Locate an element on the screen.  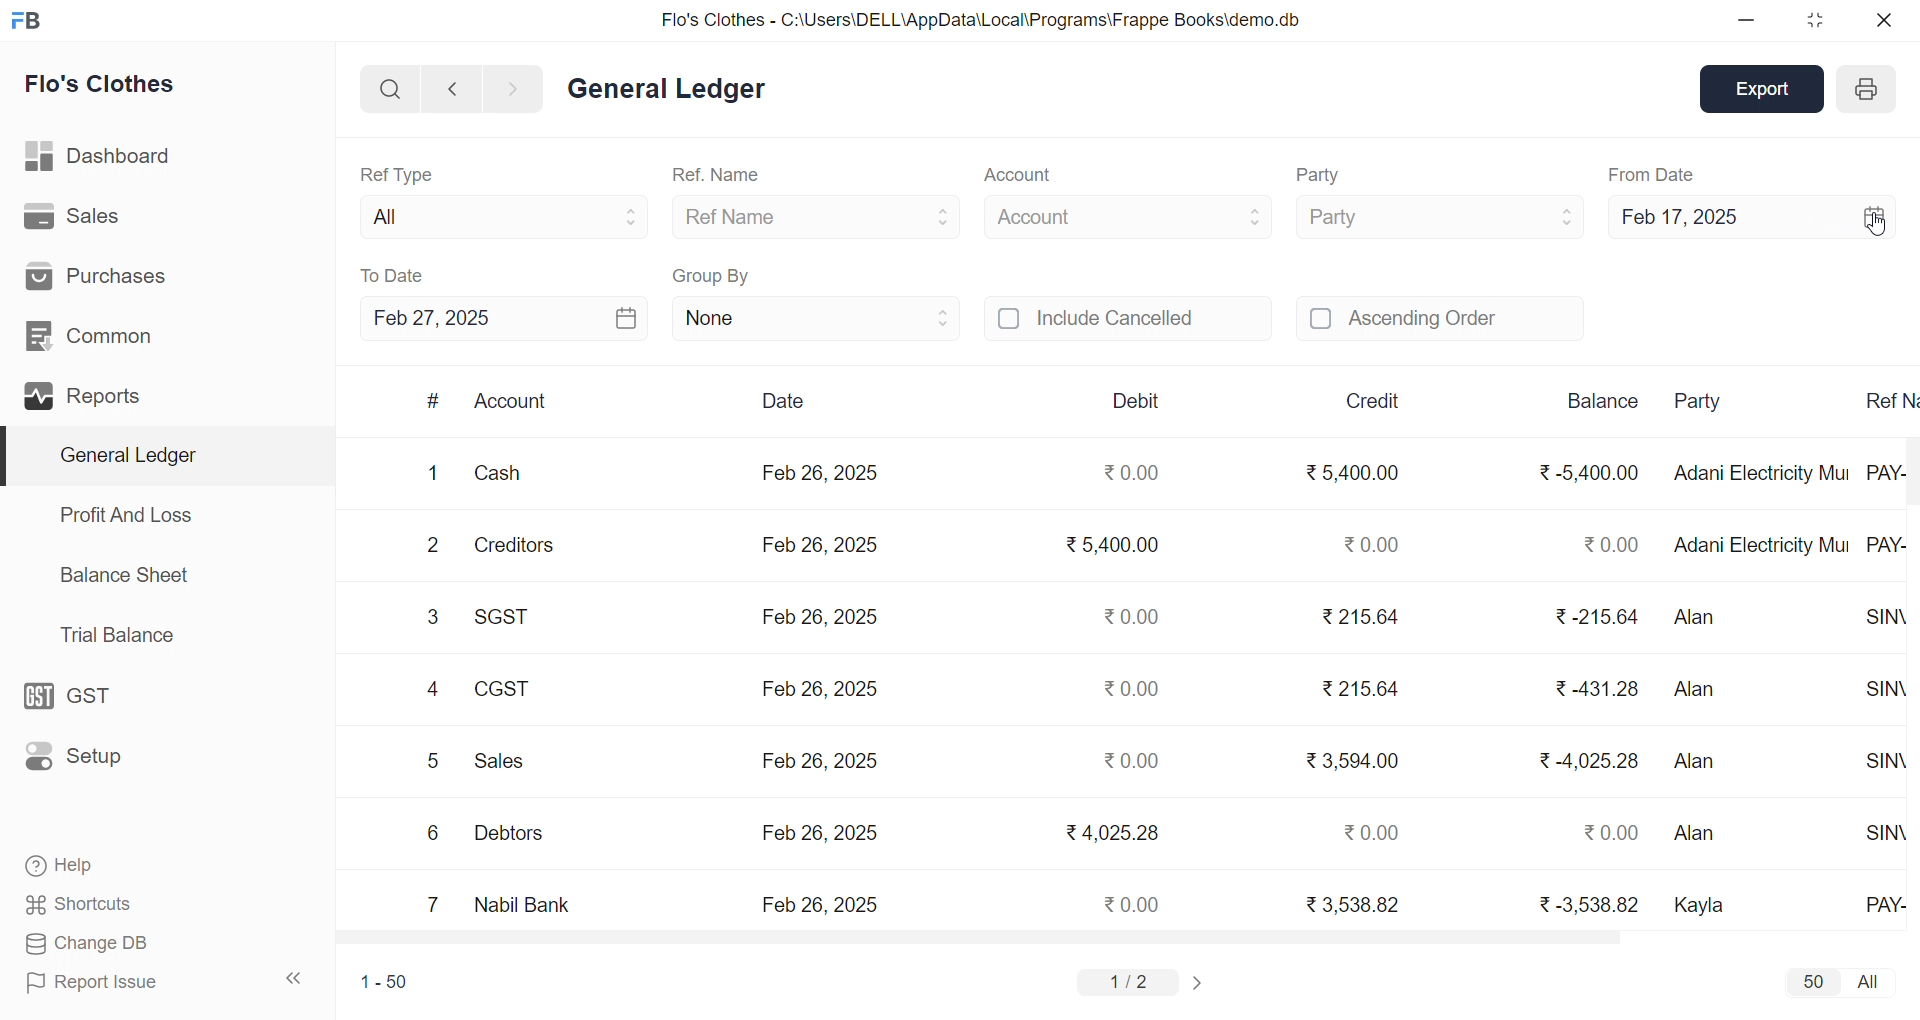
Alan is located at coordinates (1703, 756).